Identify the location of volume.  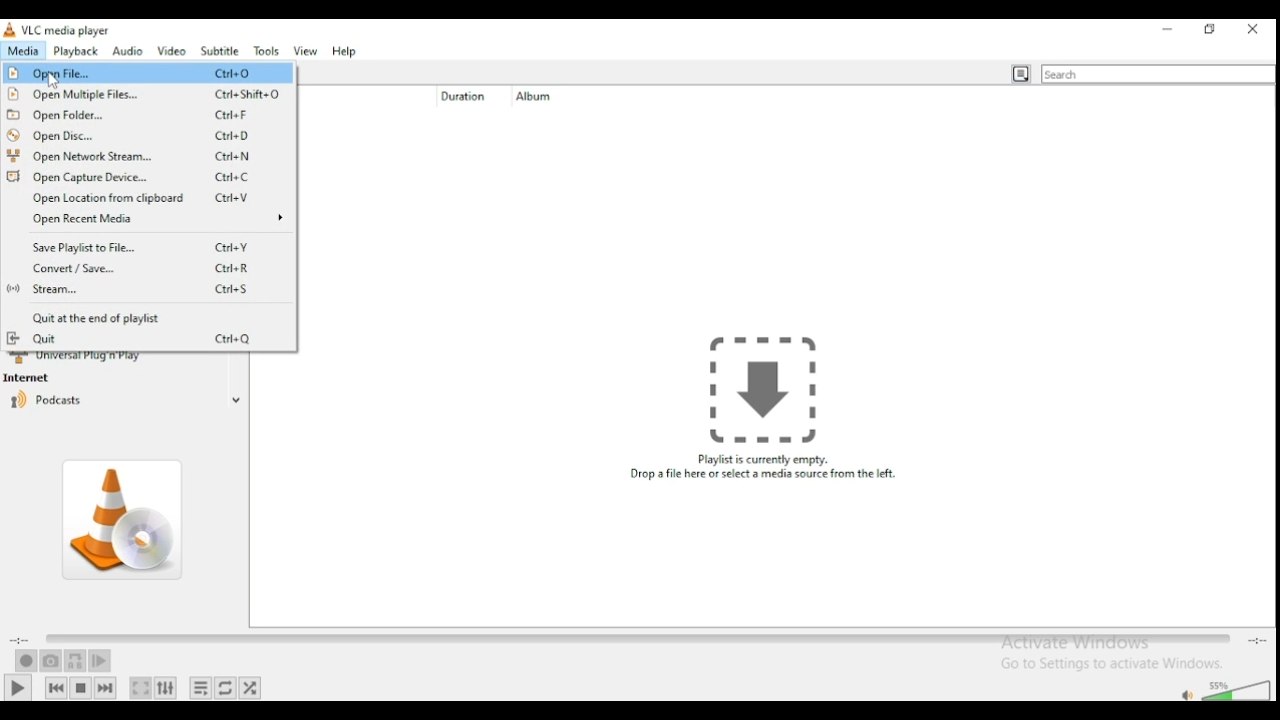
(1238, 691).